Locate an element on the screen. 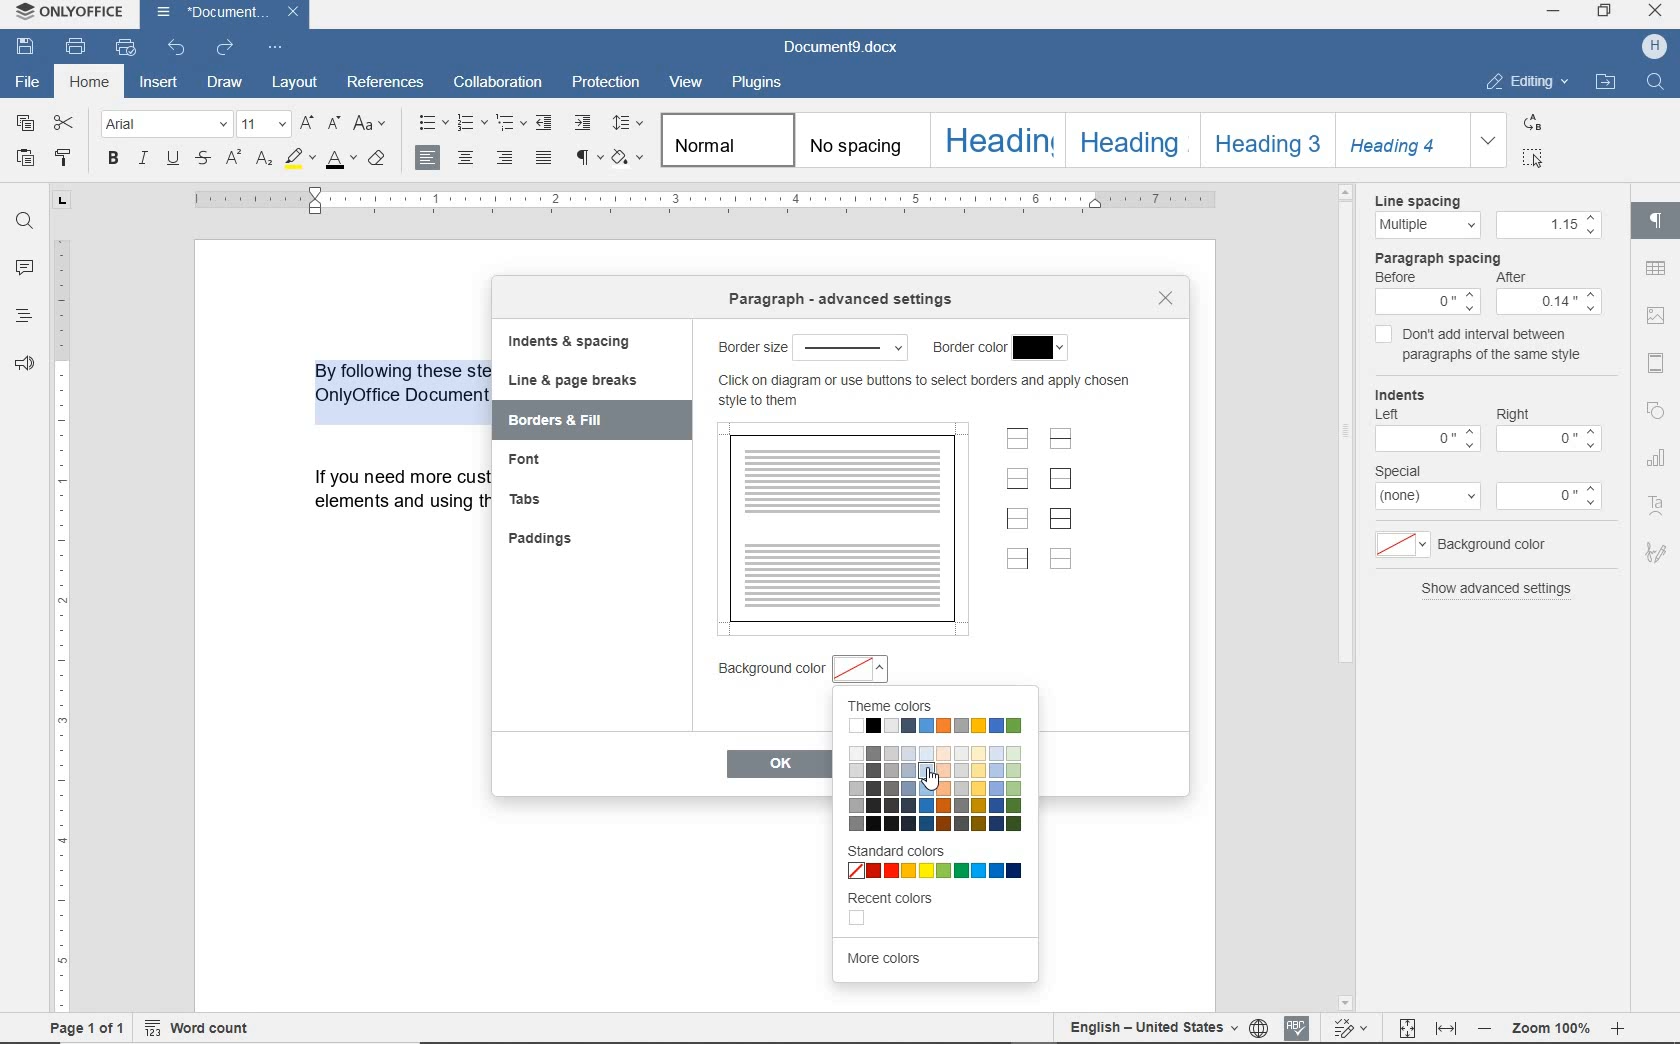 This screenshot has height=1044, width=1680. more info is located at coordinates (921, 392).